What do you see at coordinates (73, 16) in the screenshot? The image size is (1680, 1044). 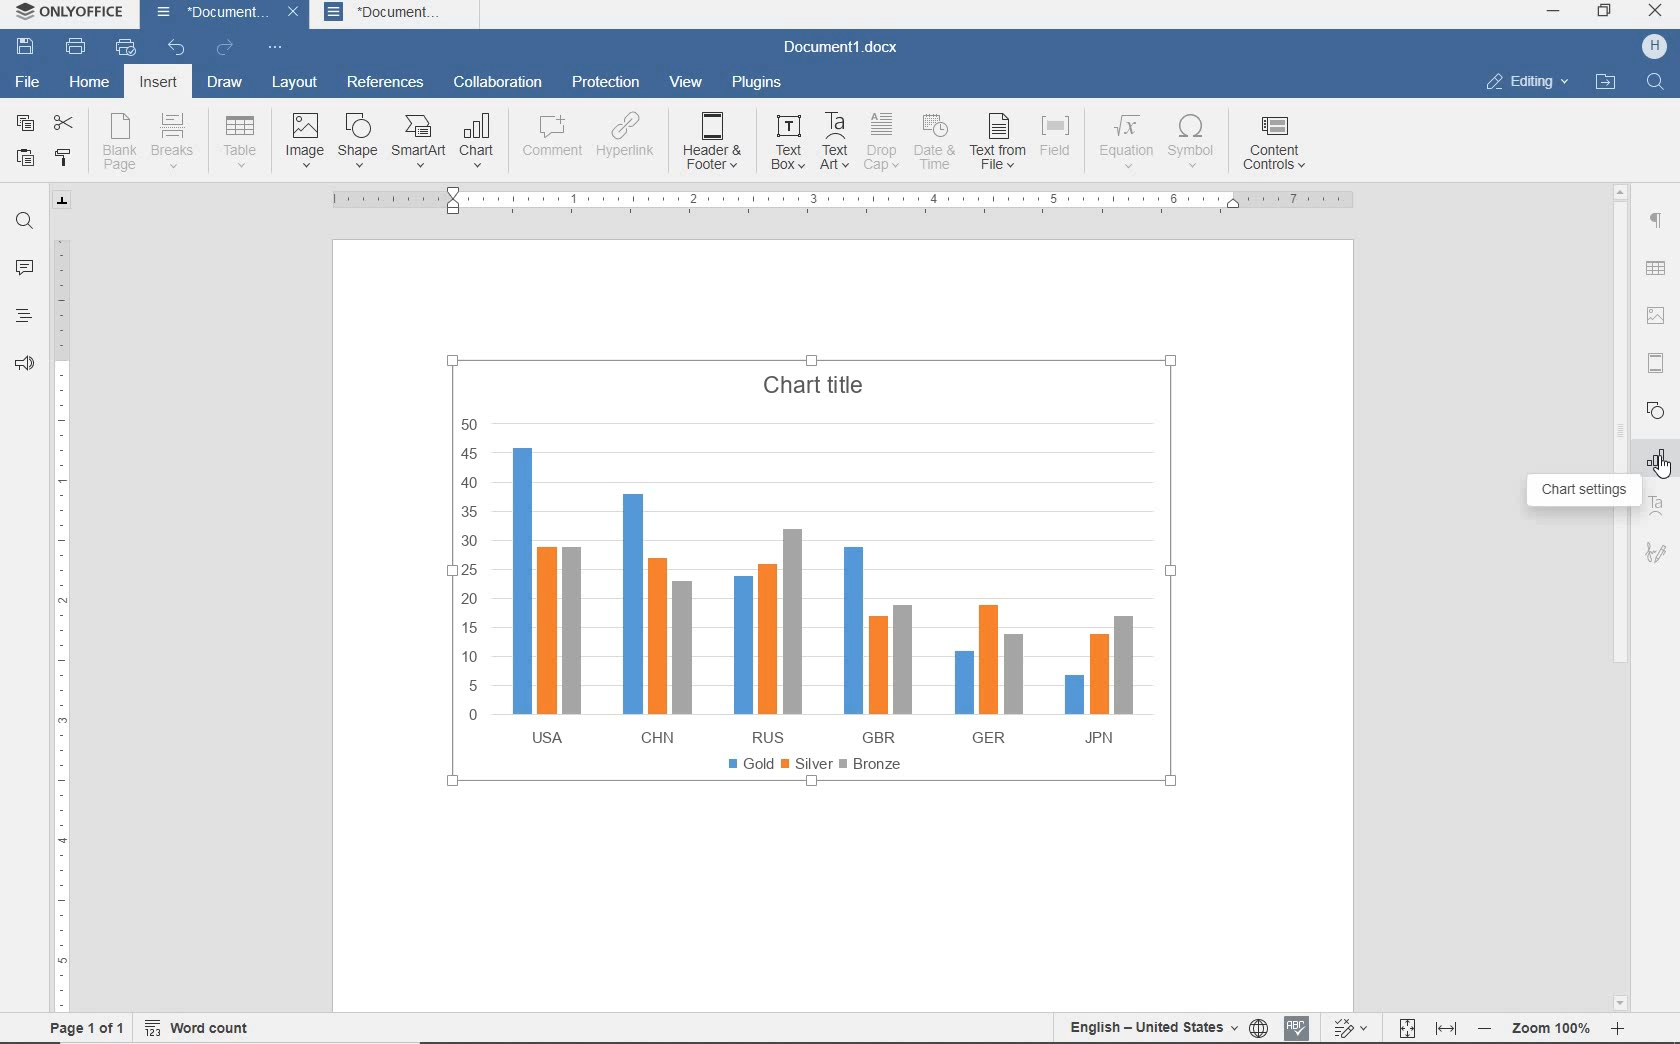 I see `system name` at bounding box center [73, 16].